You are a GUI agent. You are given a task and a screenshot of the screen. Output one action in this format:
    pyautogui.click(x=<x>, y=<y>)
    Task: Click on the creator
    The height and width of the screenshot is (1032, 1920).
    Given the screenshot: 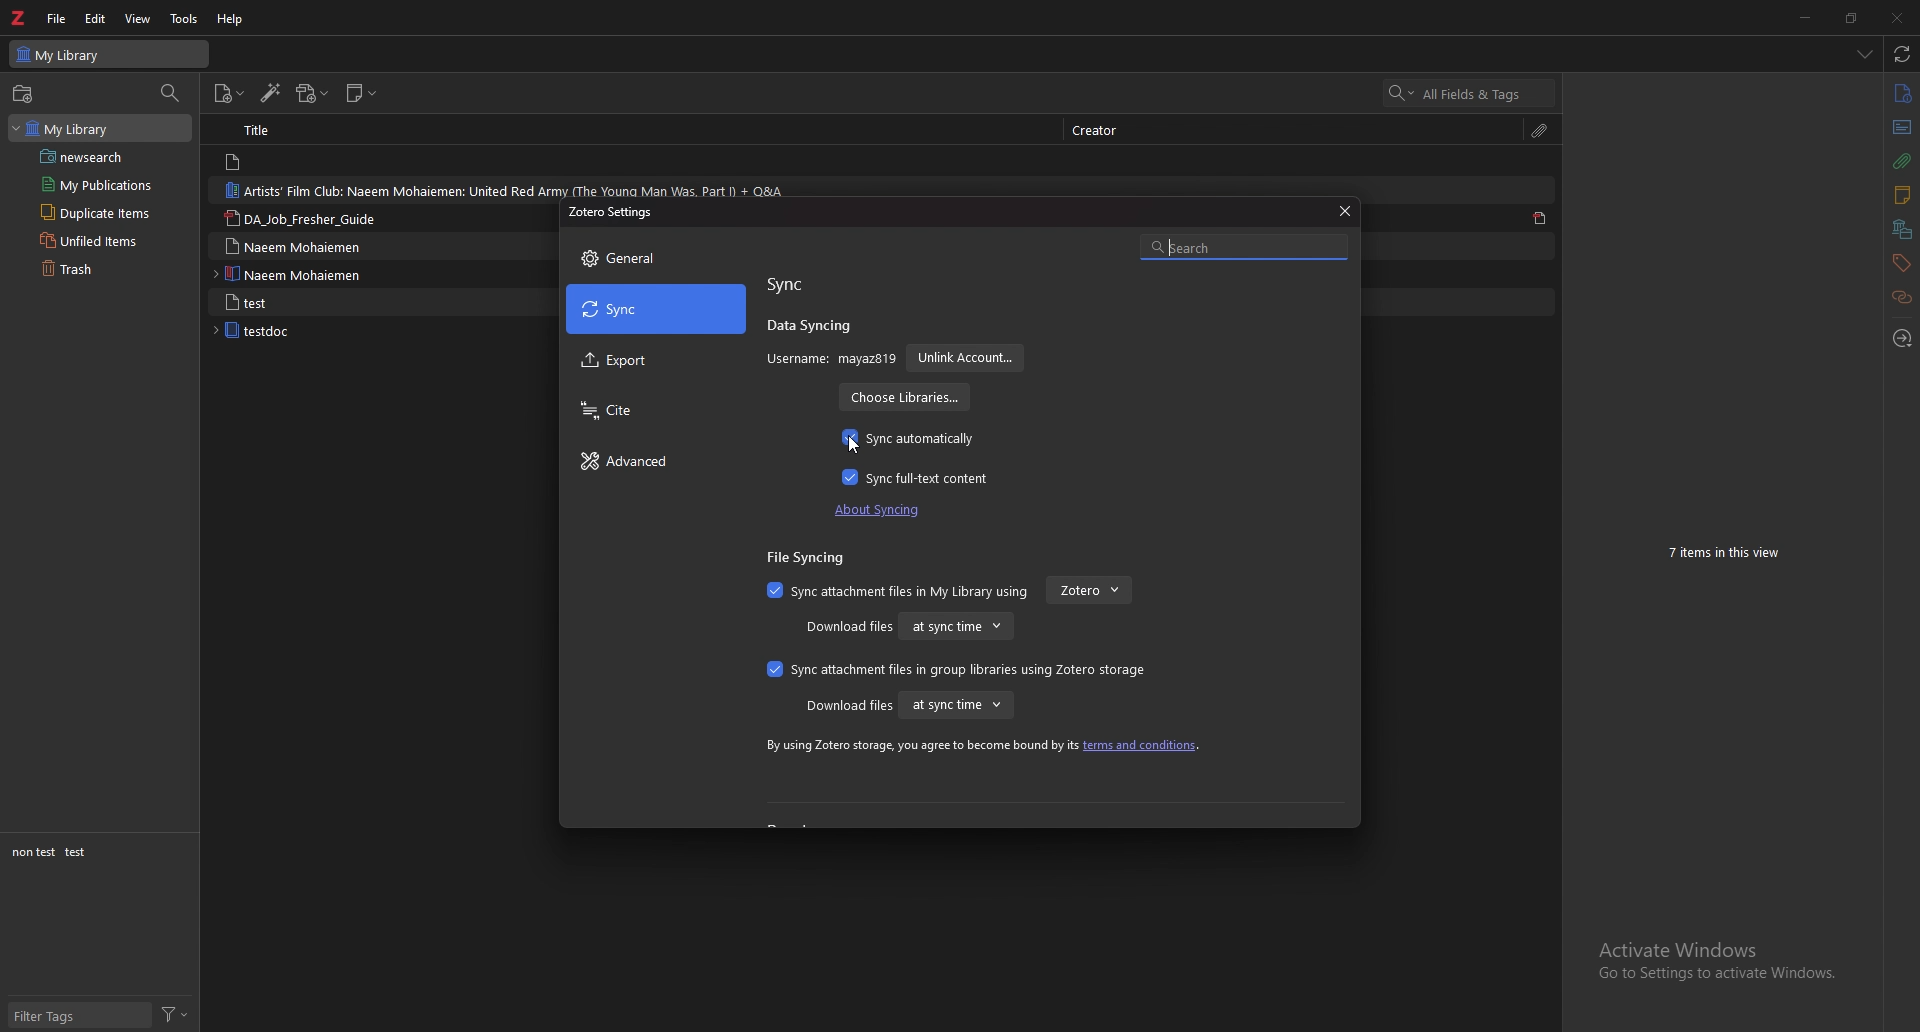 What is the action you would take?
    pyautogui.click(x=1107, y=129)
    